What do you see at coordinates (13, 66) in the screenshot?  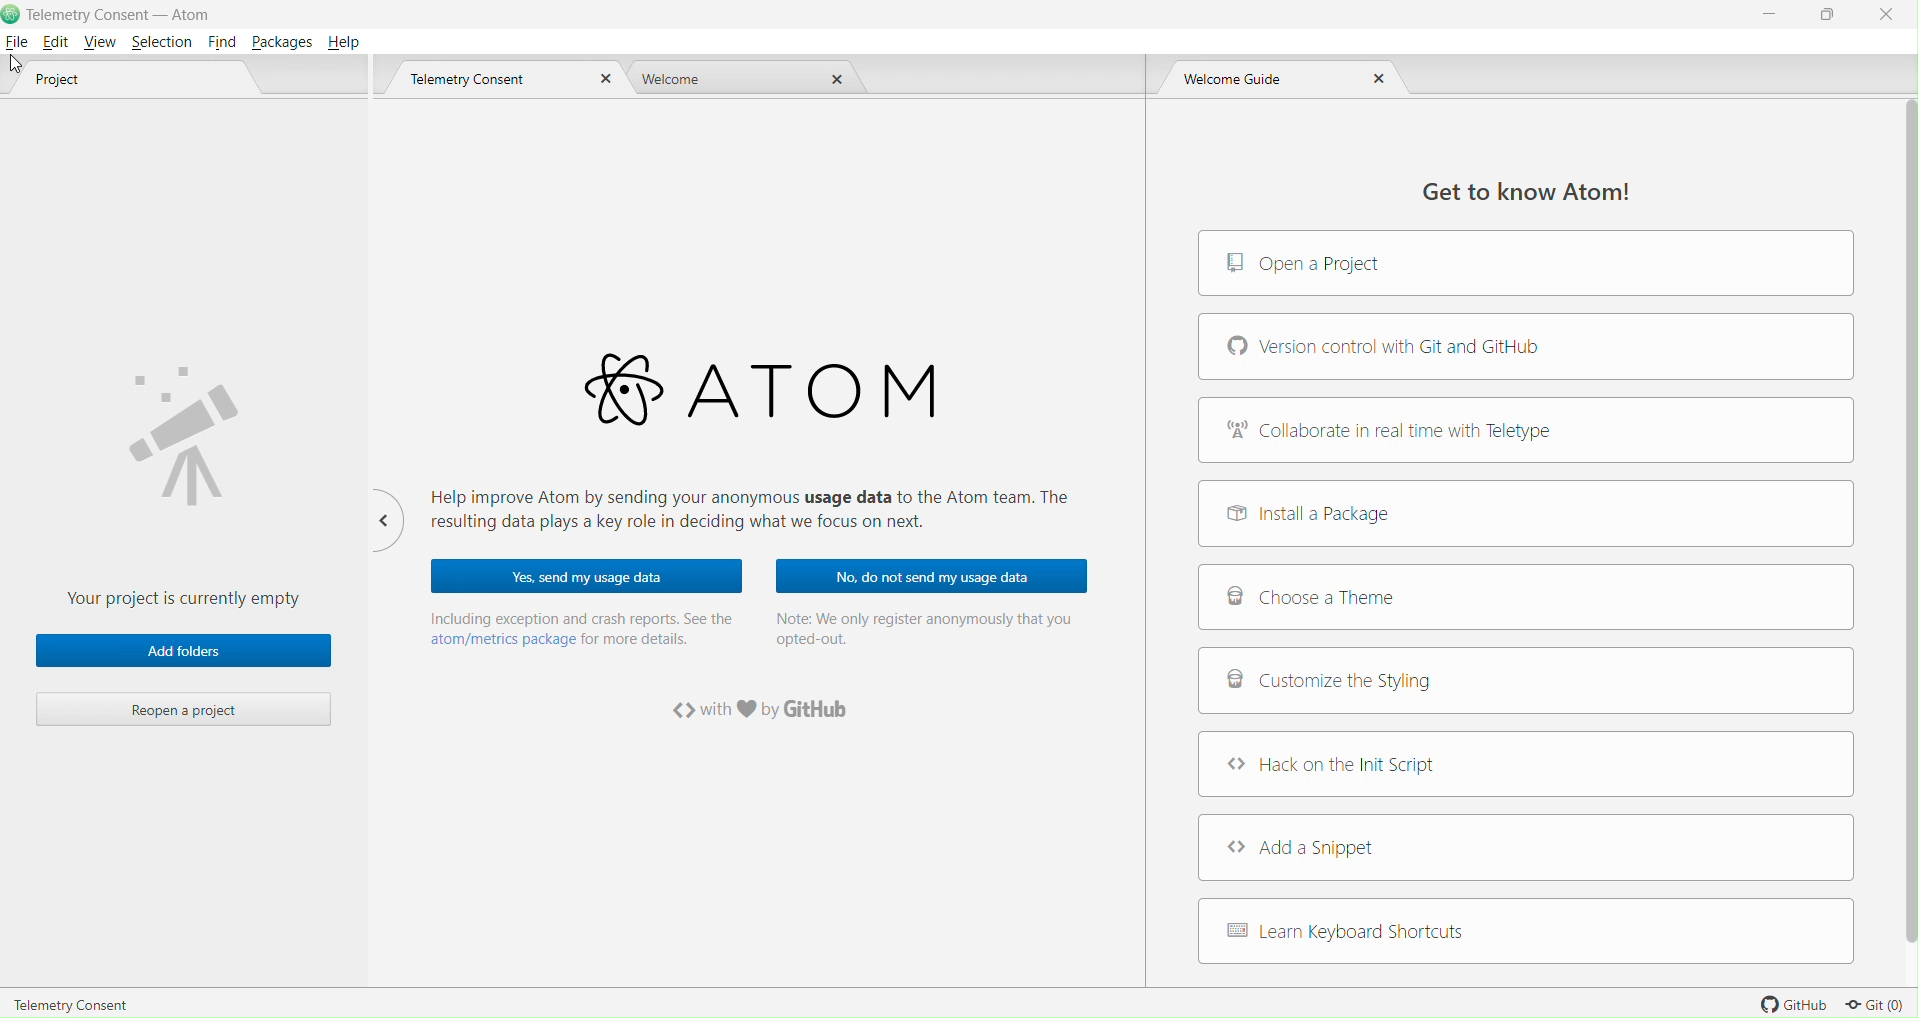 I see `Cursor` at bounding box center [13, 66].